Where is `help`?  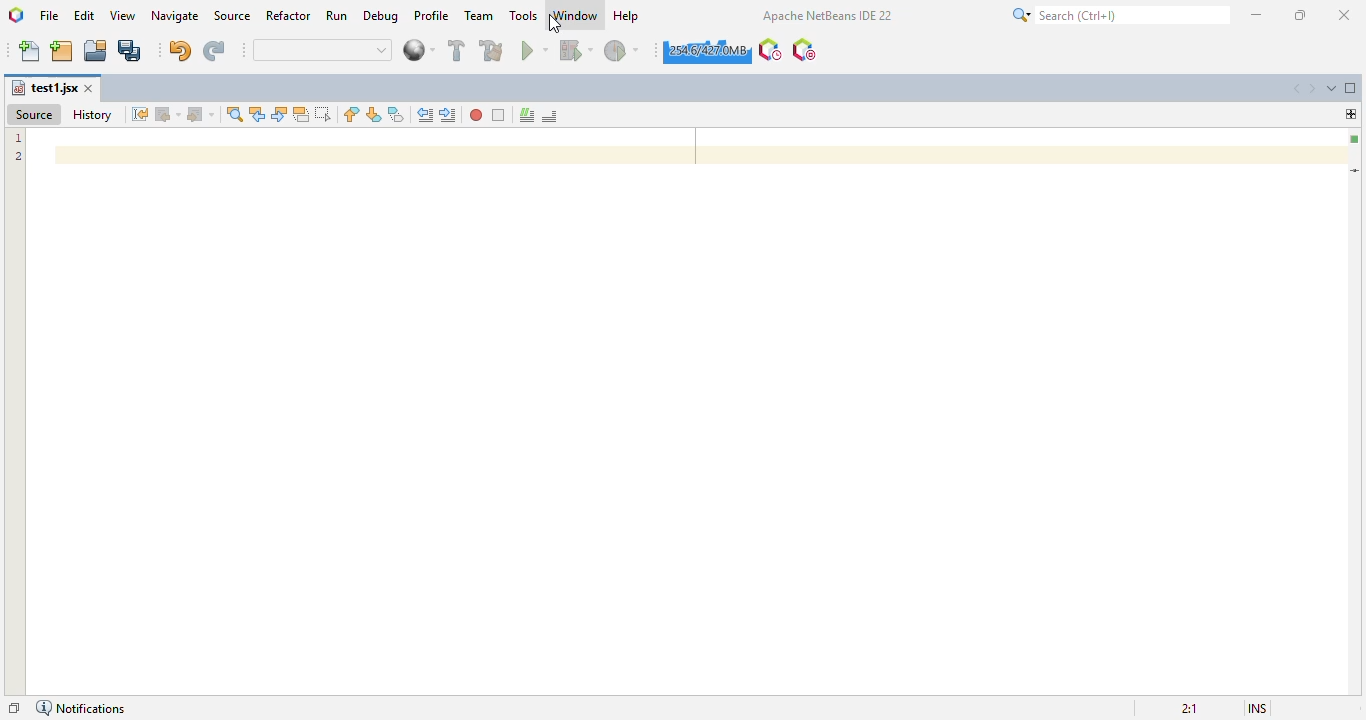
help is located at coordinates (627, 16).